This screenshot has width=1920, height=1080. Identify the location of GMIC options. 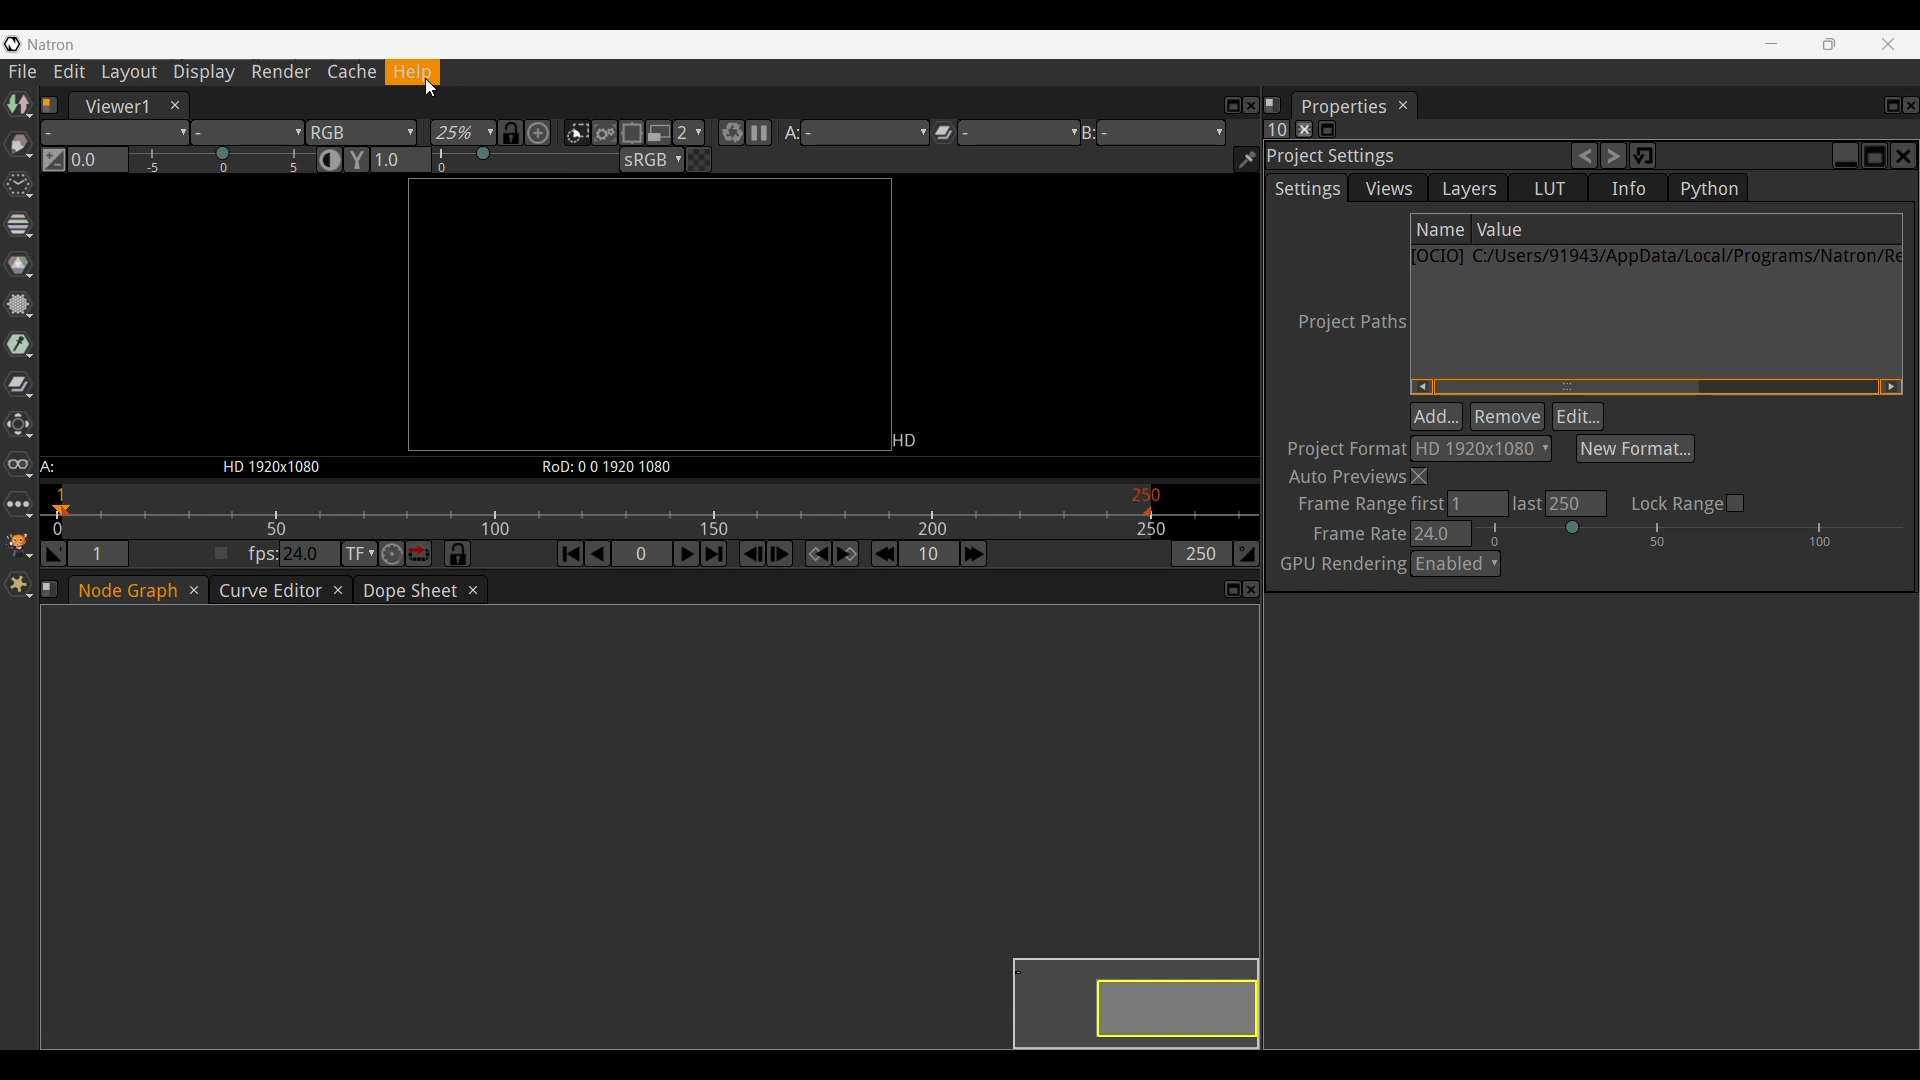
(19, 545).